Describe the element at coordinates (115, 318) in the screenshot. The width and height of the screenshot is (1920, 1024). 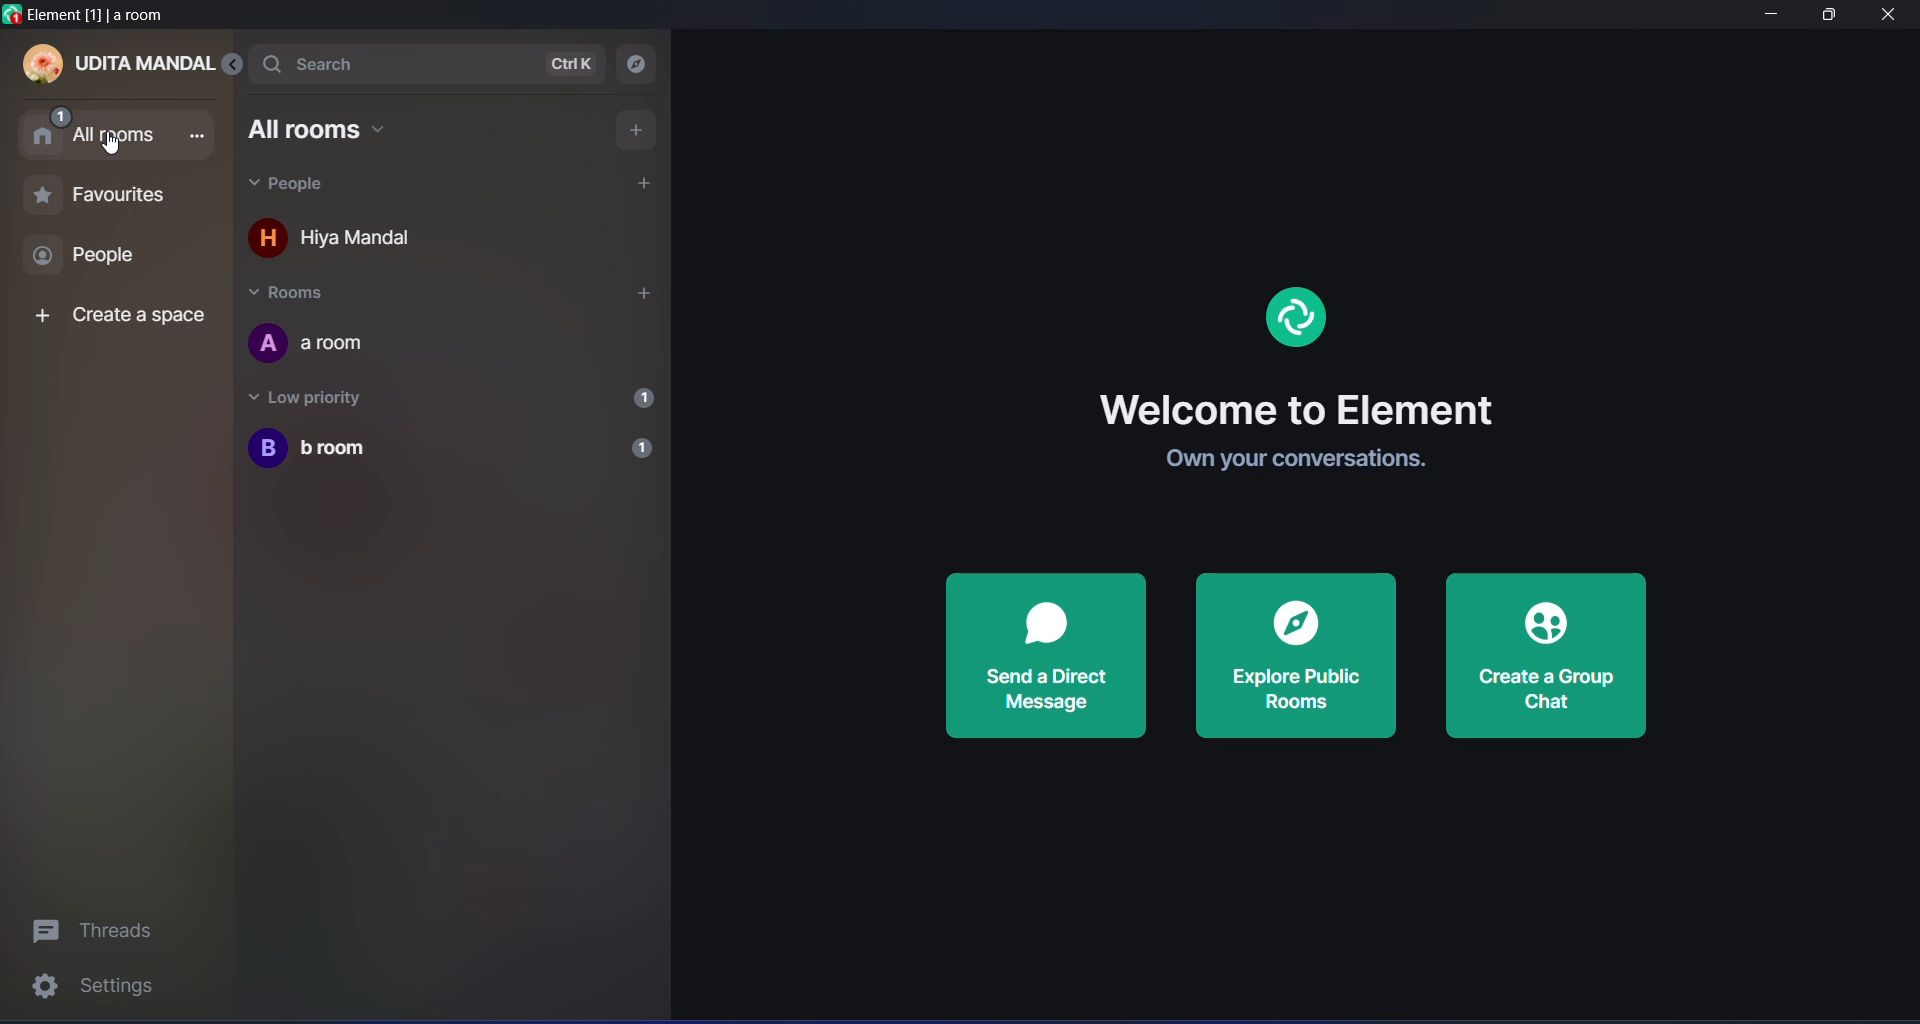
I see `+ Create a space` at that location.